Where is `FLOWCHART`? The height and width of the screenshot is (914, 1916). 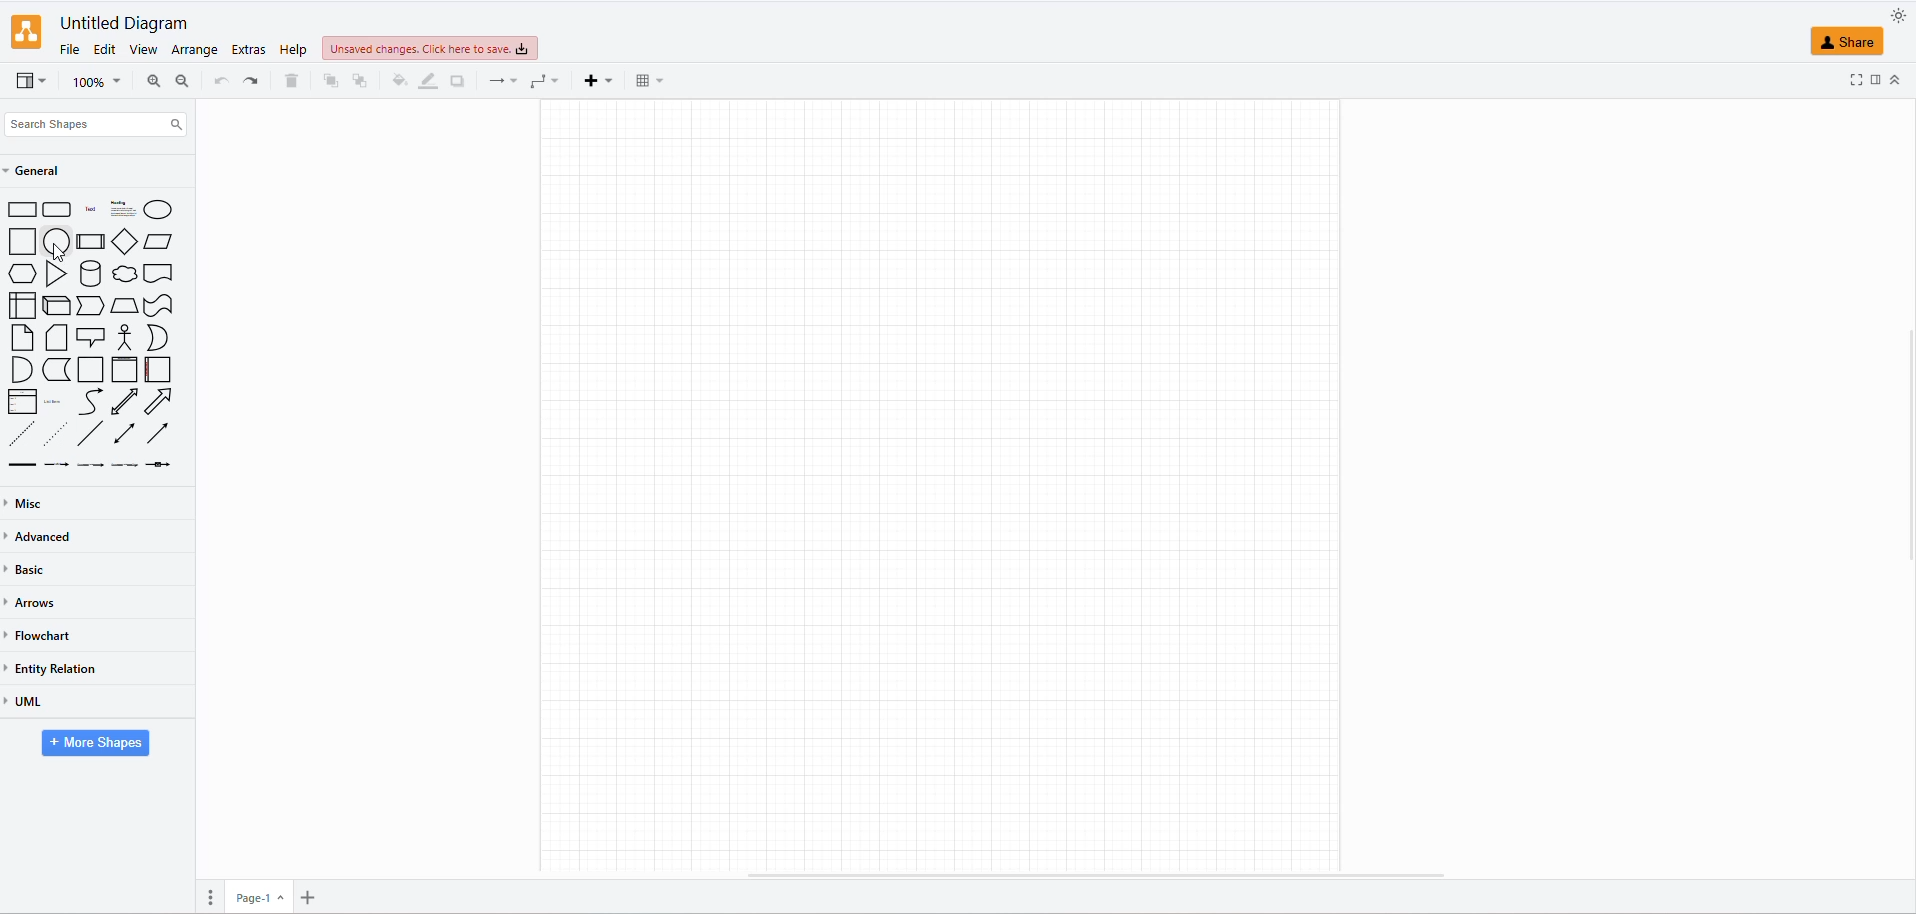
FLOWCHART is located at coordinates (41, 634).